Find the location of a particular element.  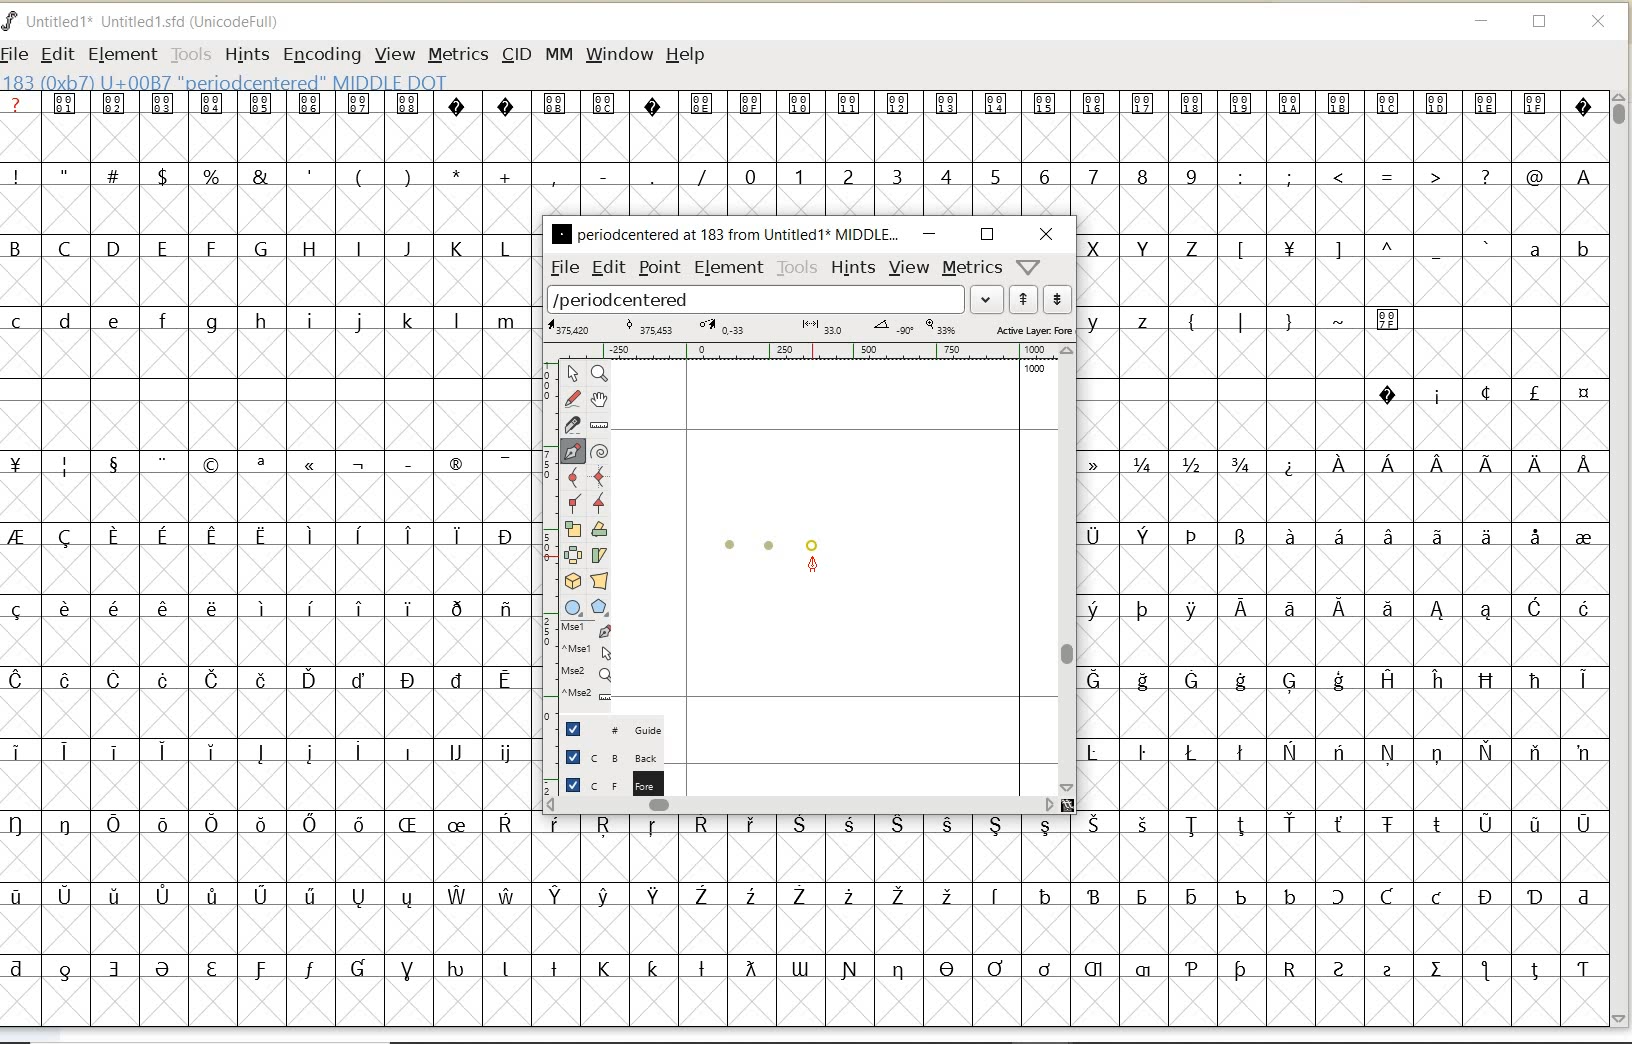

view is located at coordinates (910, 267).